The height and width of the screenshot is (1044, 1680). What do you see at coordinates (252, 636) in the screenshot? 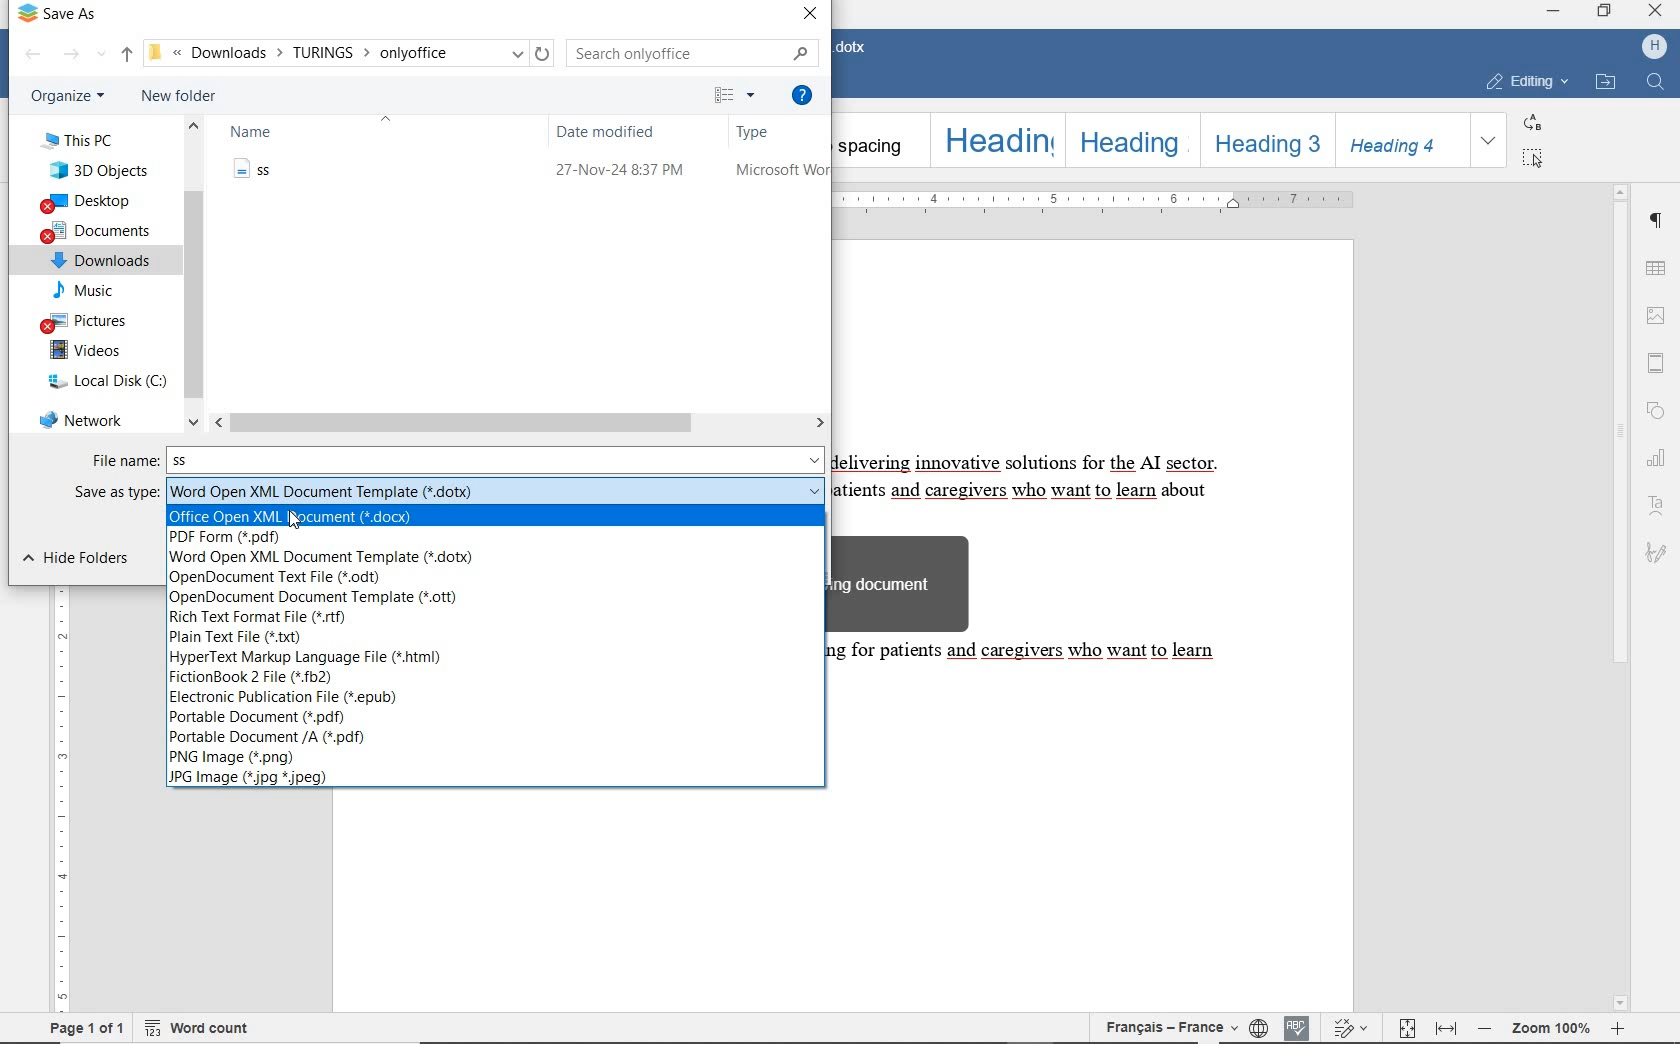
I see `txt` at bounding box center [252, 636].